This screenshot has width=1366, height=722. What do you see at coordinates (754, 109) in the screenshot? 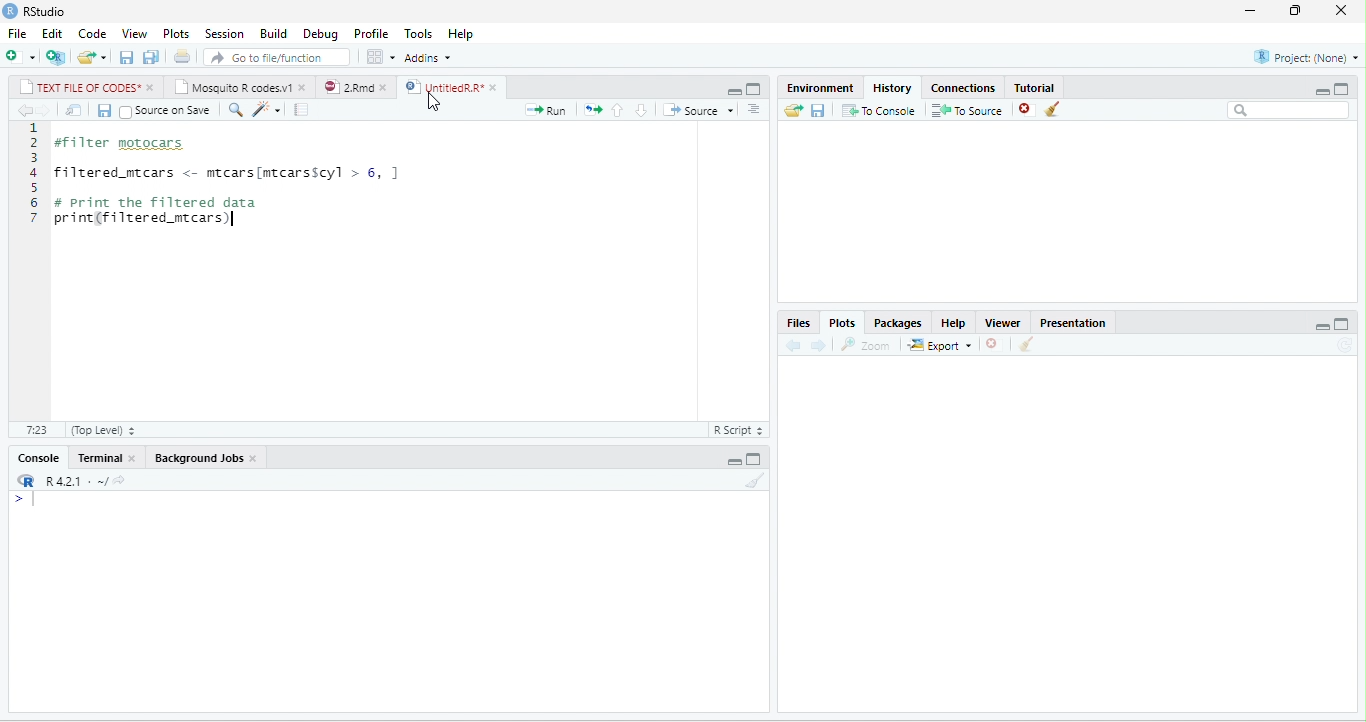
I see `options` at bounding box center [754, 109].